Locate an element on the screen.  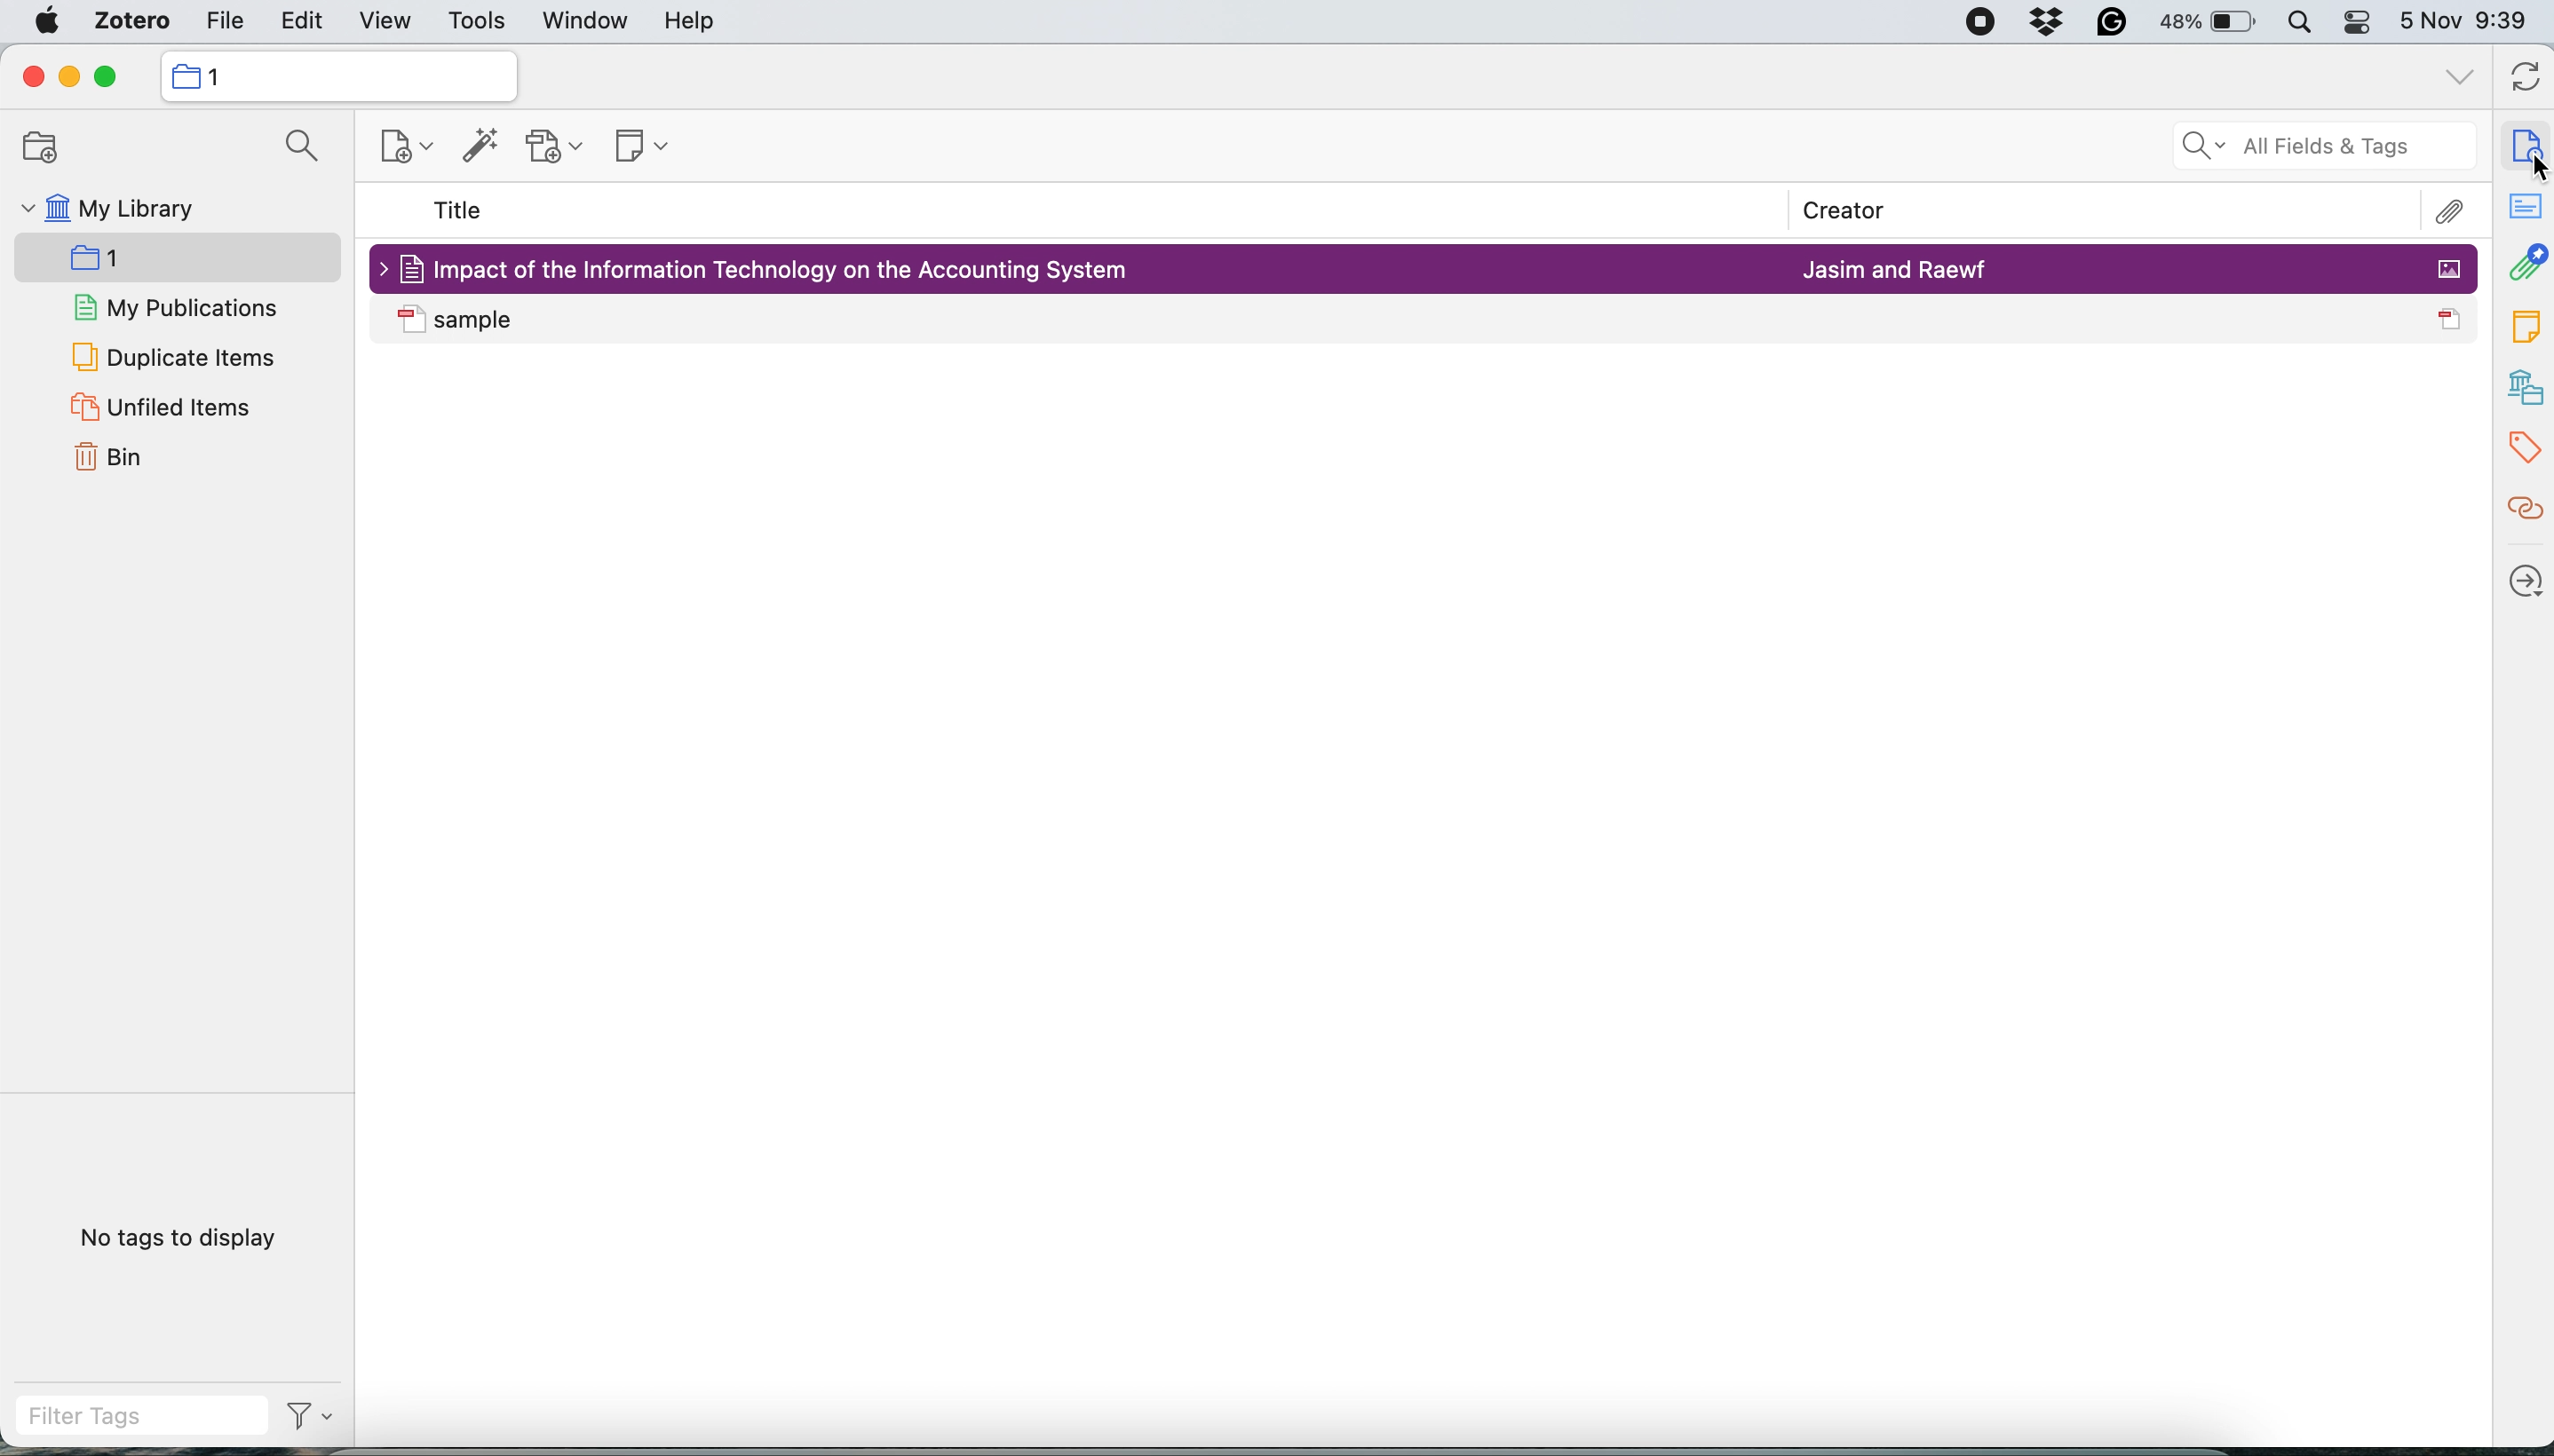
tools is located at coordinates (475, 23).